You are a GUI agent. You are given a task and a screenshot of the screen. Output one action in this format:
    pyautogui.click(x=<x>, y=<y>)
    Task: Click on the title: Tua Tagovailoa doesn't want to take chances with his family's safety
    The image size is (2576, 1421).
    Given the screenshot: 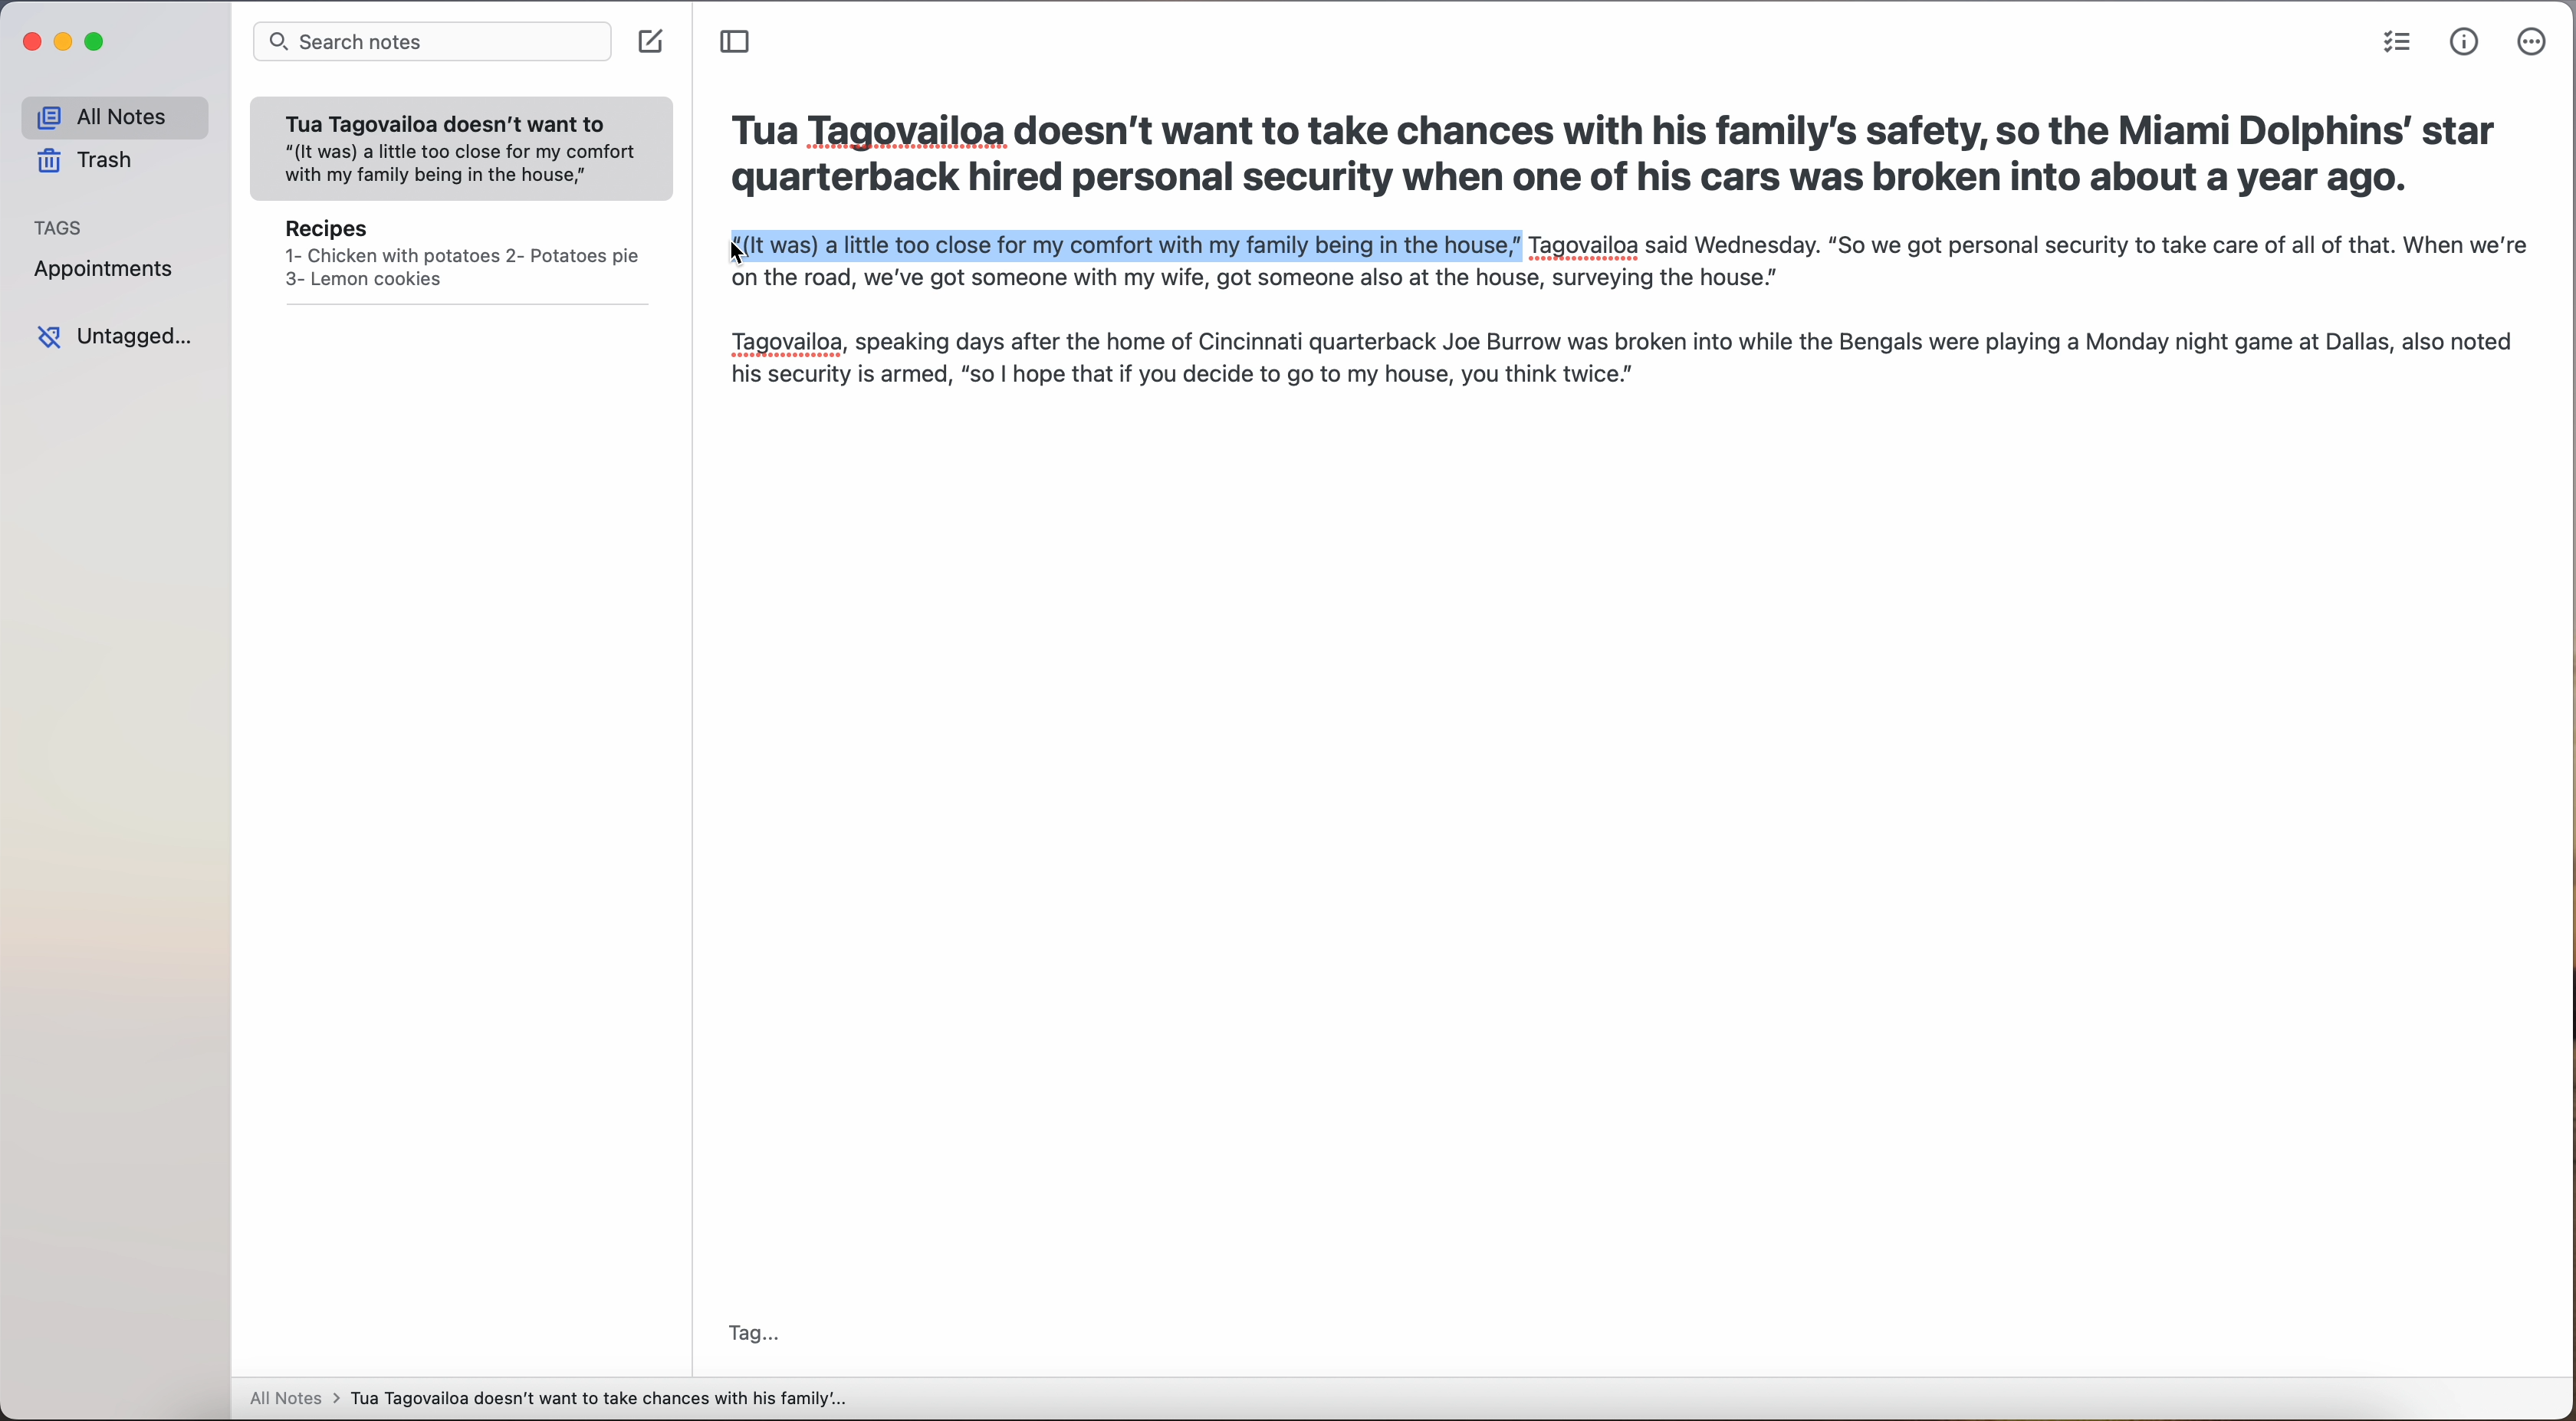 What is the action you would take?
    pyautogui.click(x=1615, y=160)
    